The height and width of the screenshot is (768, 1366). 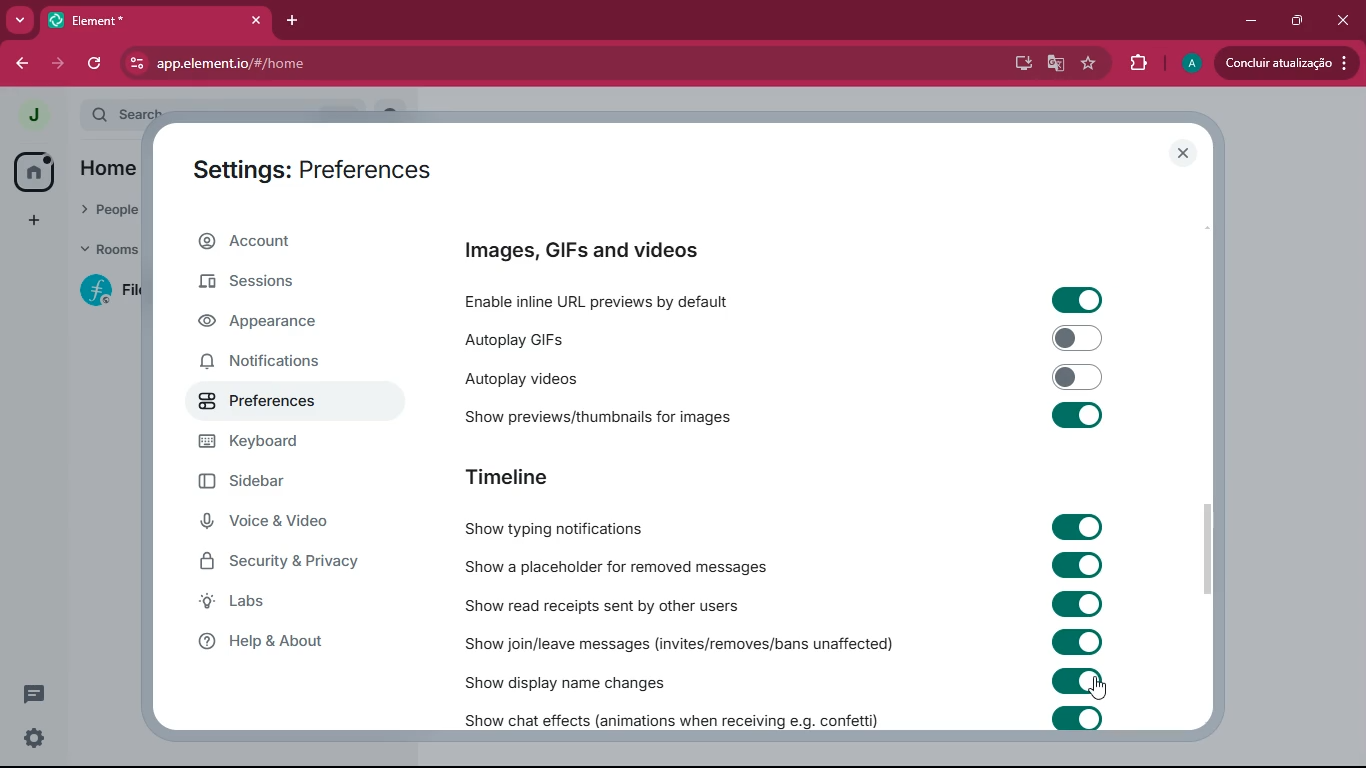 What do you see at coordinates (269, 520) in the screenshot?
I see `voice & video` at bounding box center [269, 520].